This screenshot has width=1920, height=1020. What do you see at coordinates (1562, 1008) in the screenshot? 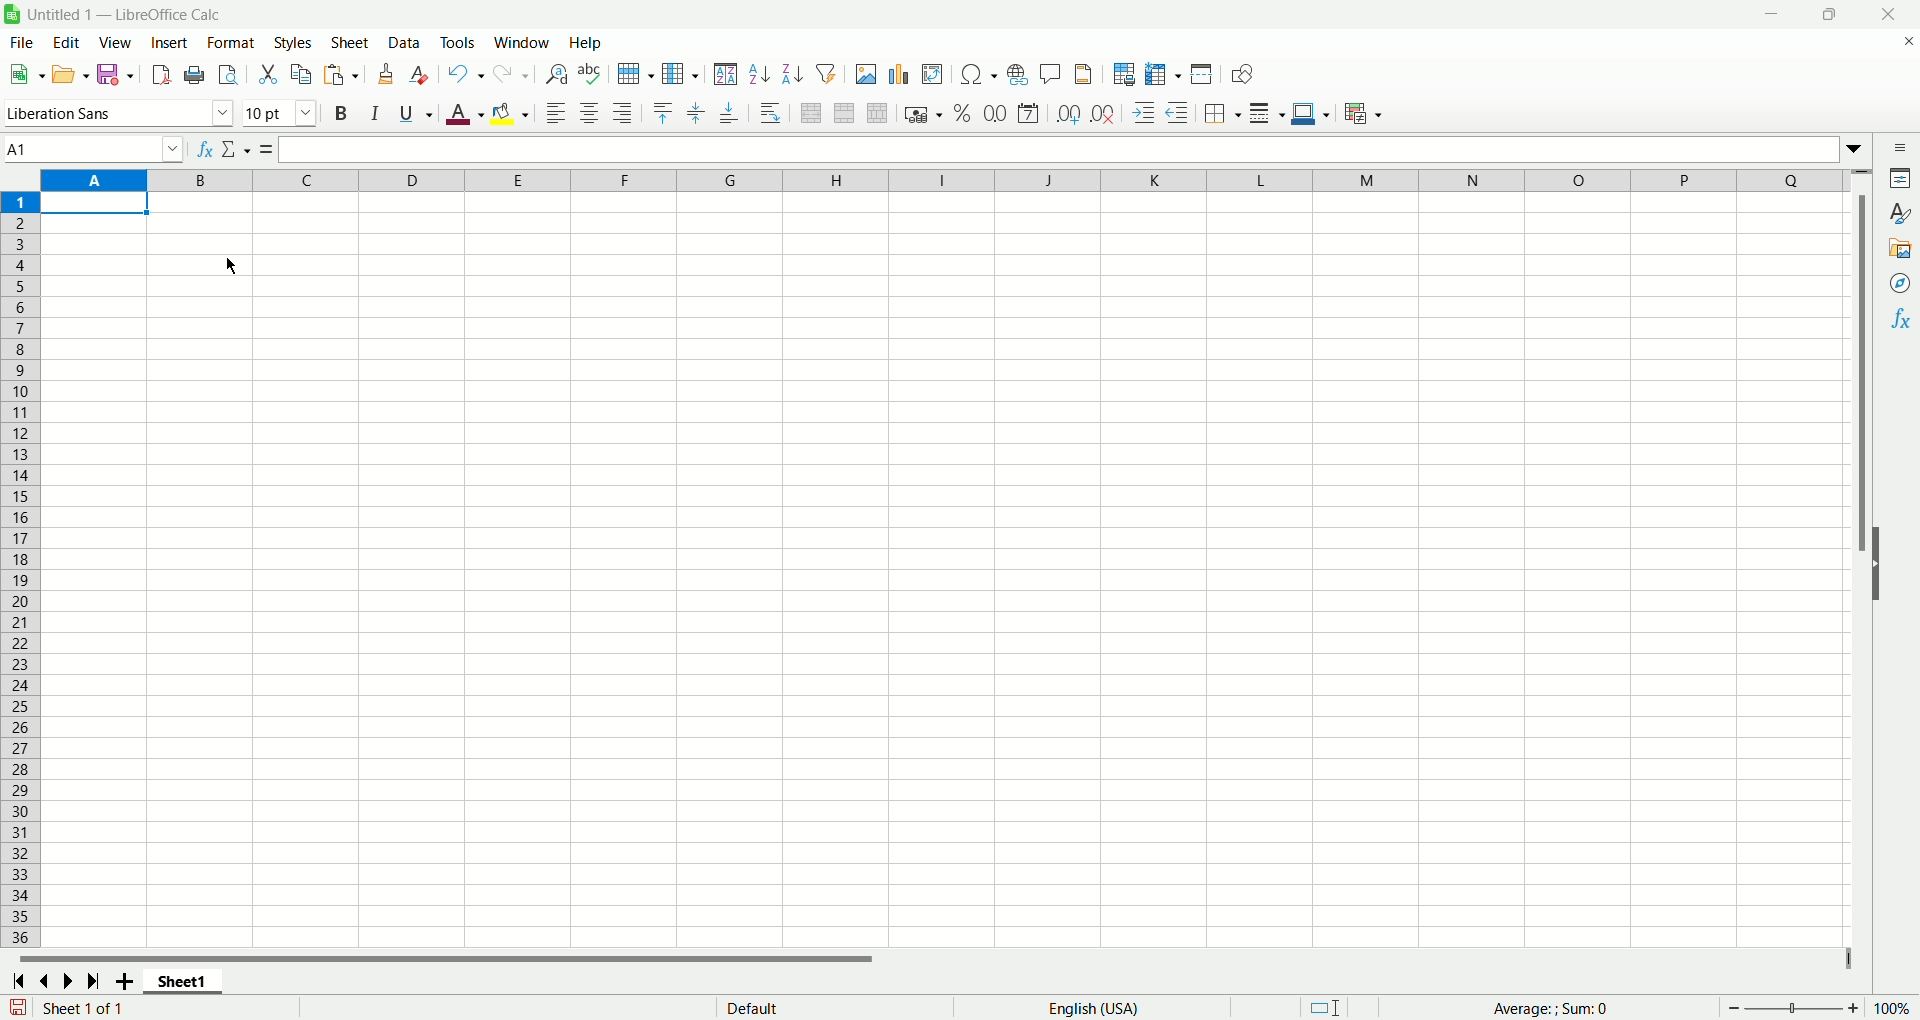
I see `functions` at bounding box center [1562, 1008].